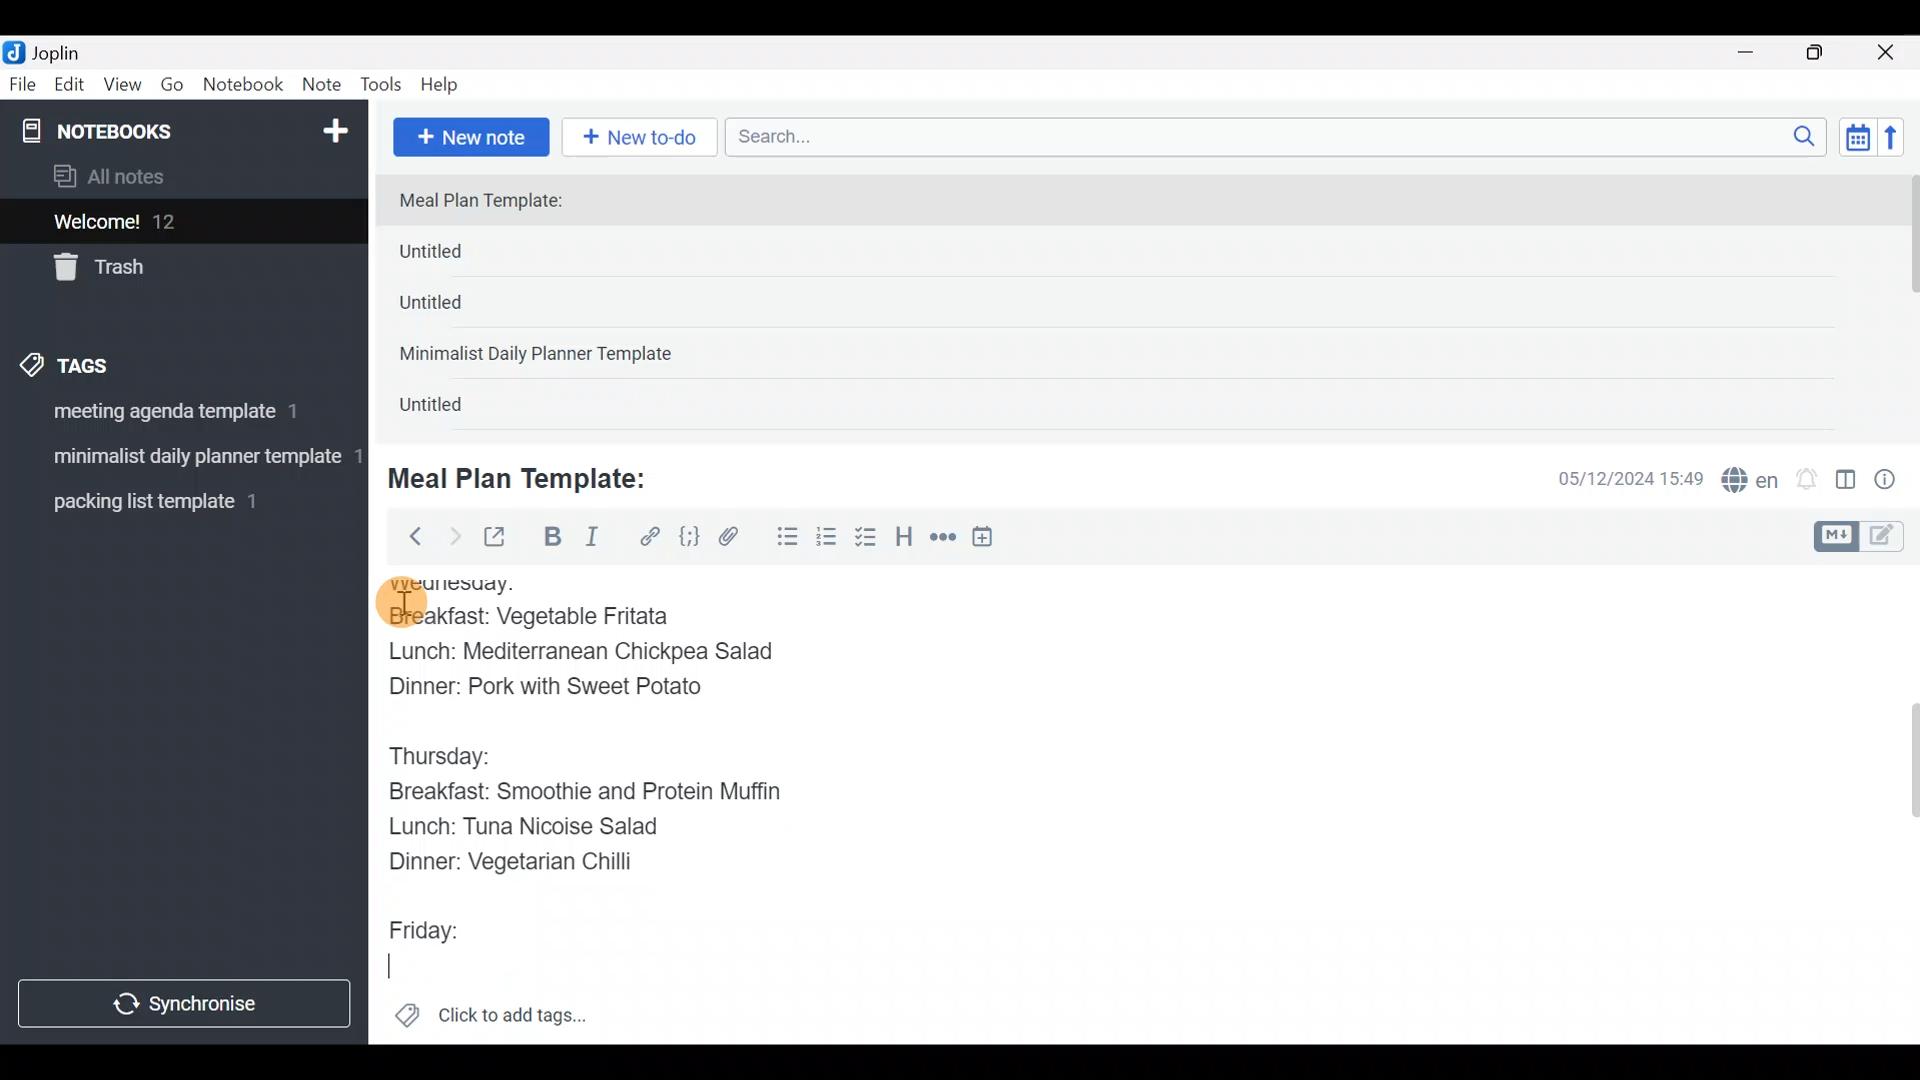  Describe the element at coordinates (644, 139) in the screenshot. I see `New to-do` at that location.